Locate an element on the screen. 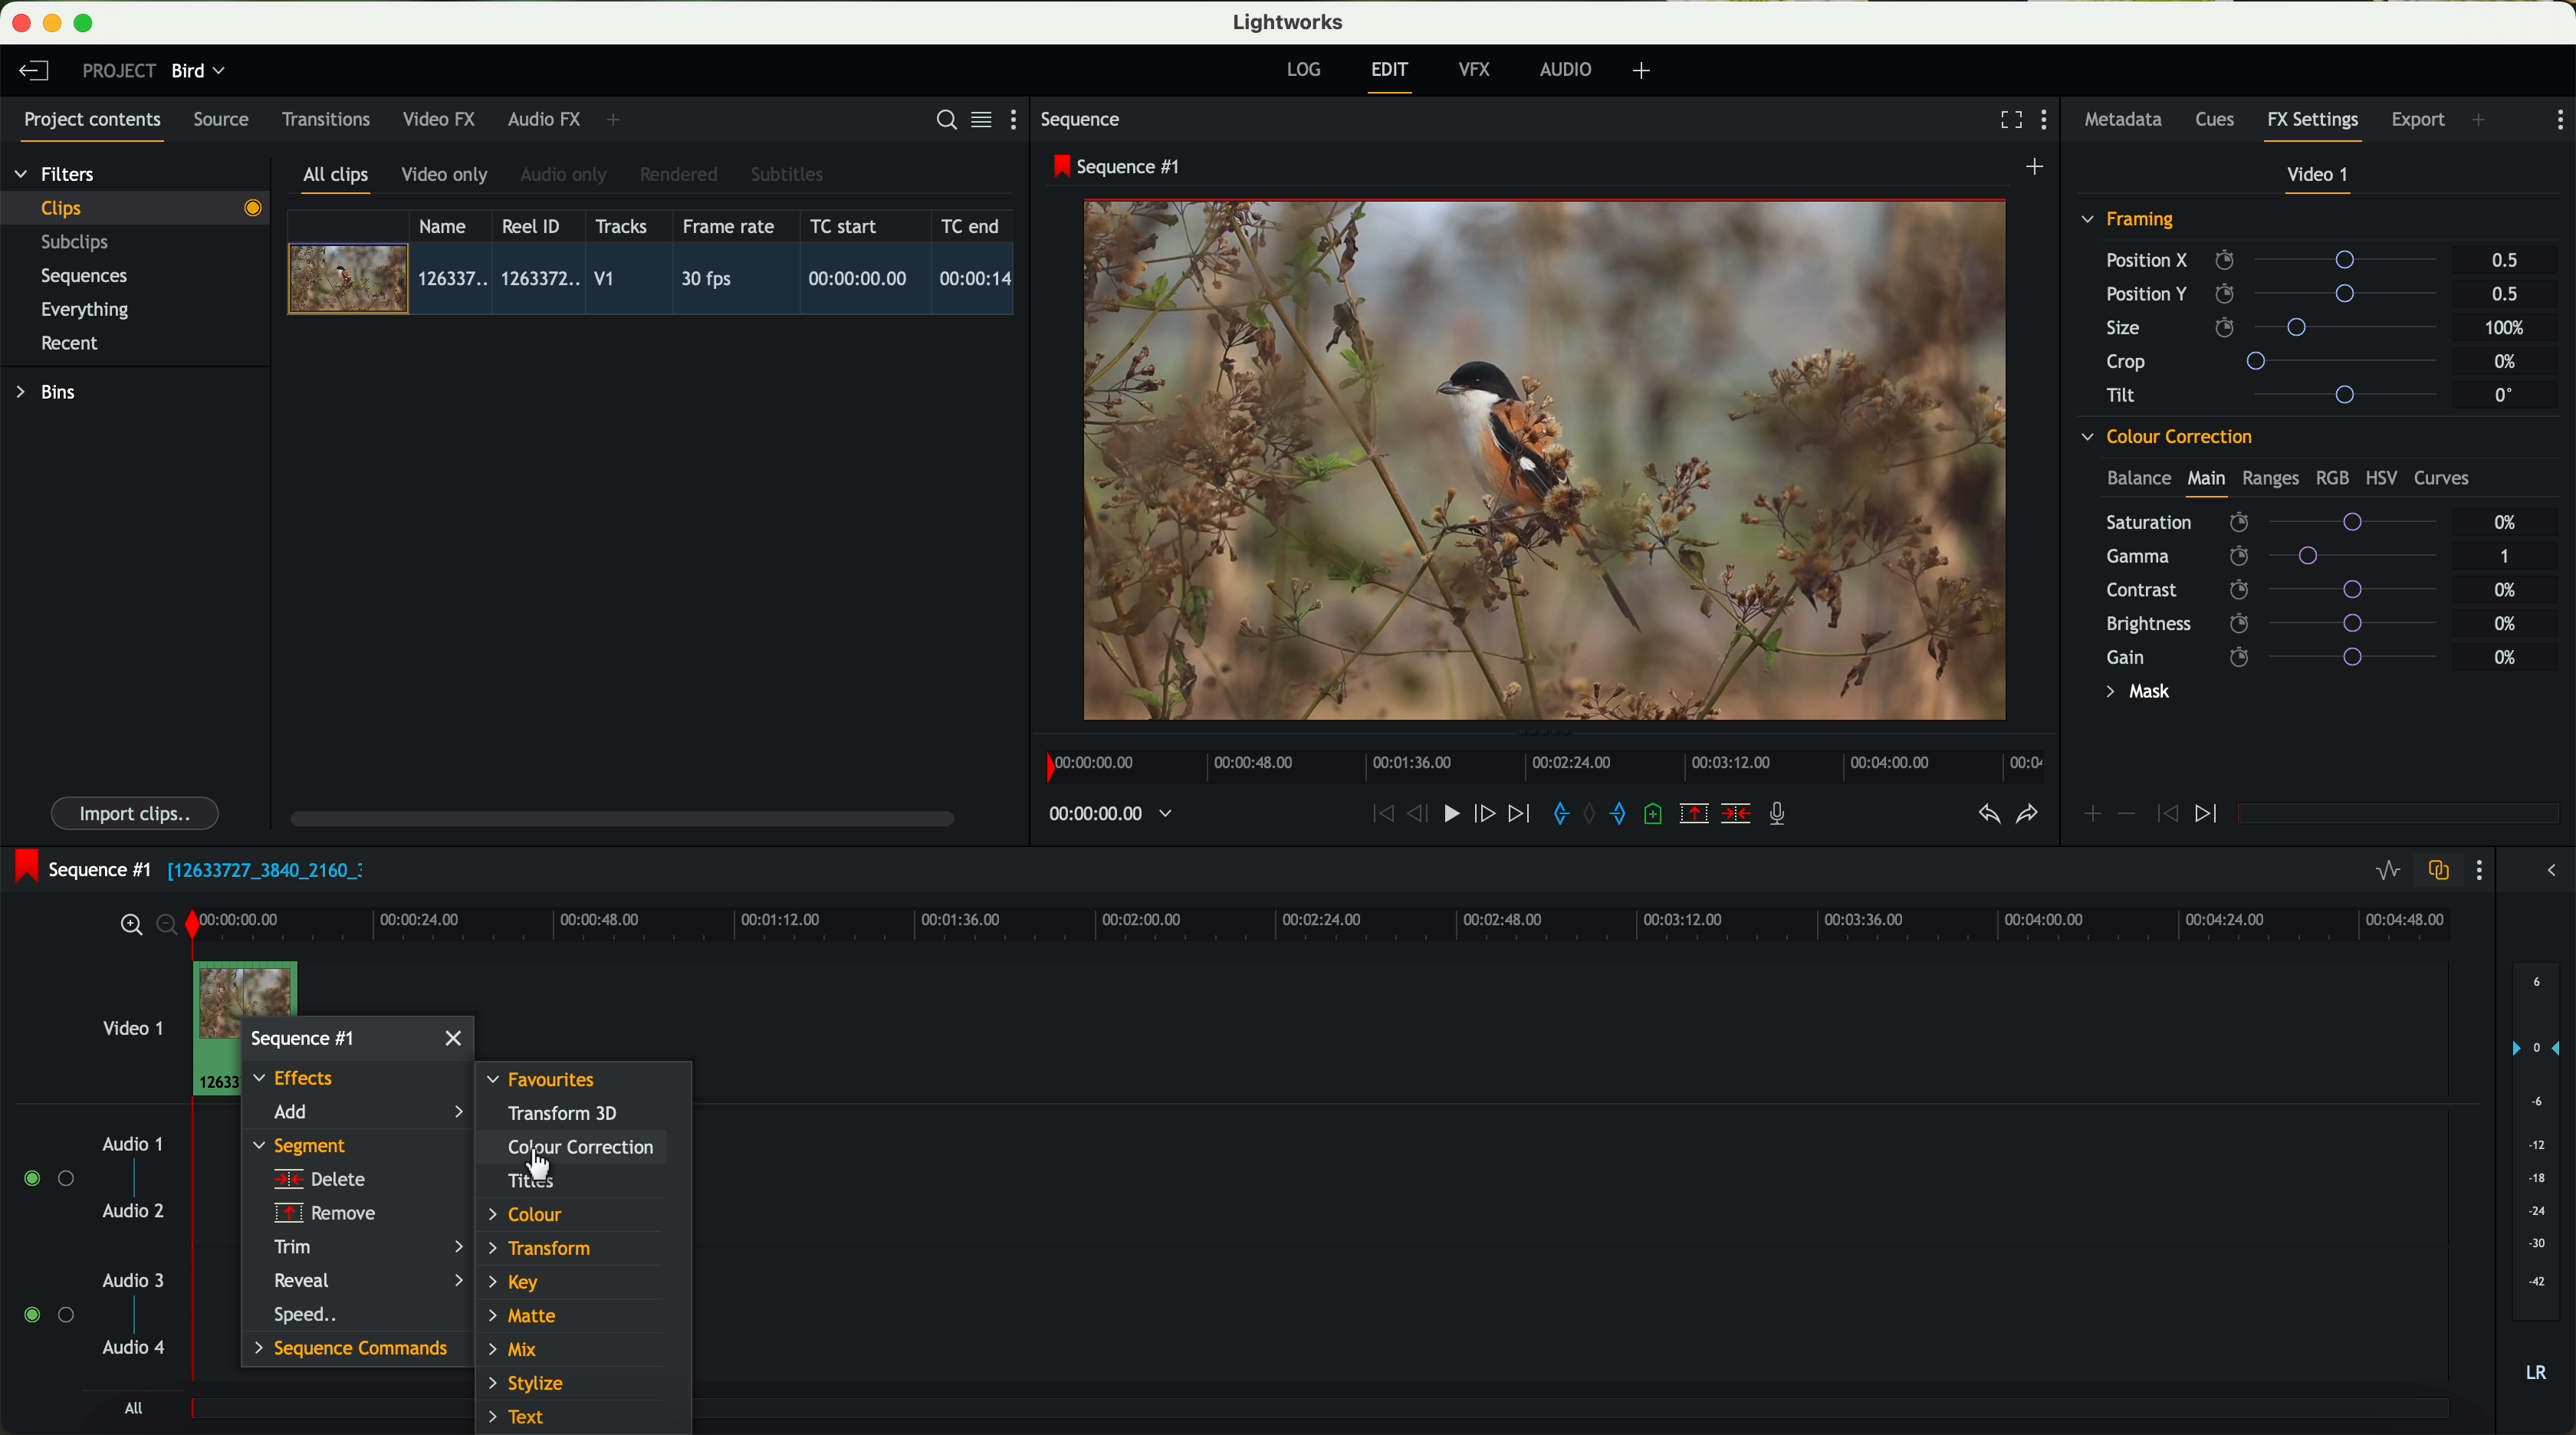  rewind is located at coordinates (1381, 815).